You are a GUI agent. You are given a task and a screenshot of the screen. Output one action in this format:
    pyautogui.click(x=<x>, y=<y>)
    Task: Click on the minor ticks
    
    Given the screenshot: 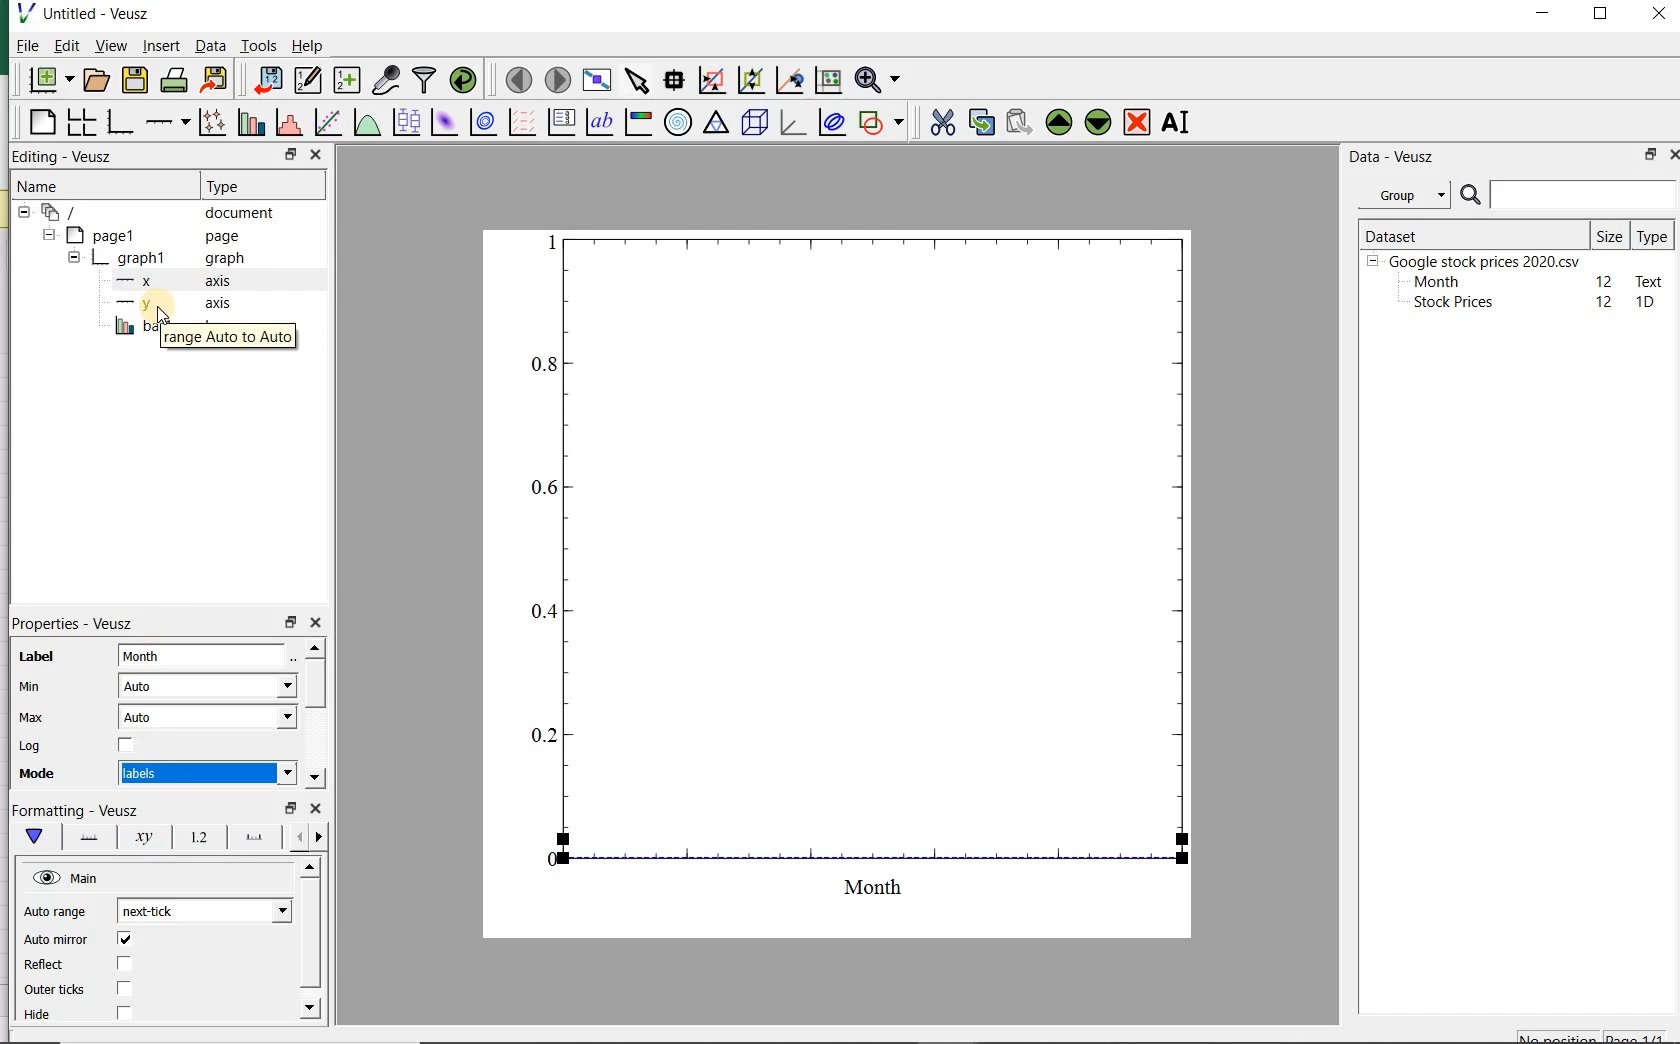 What is the action you would take?
    pyautogui.click(x=307, y=838)
    